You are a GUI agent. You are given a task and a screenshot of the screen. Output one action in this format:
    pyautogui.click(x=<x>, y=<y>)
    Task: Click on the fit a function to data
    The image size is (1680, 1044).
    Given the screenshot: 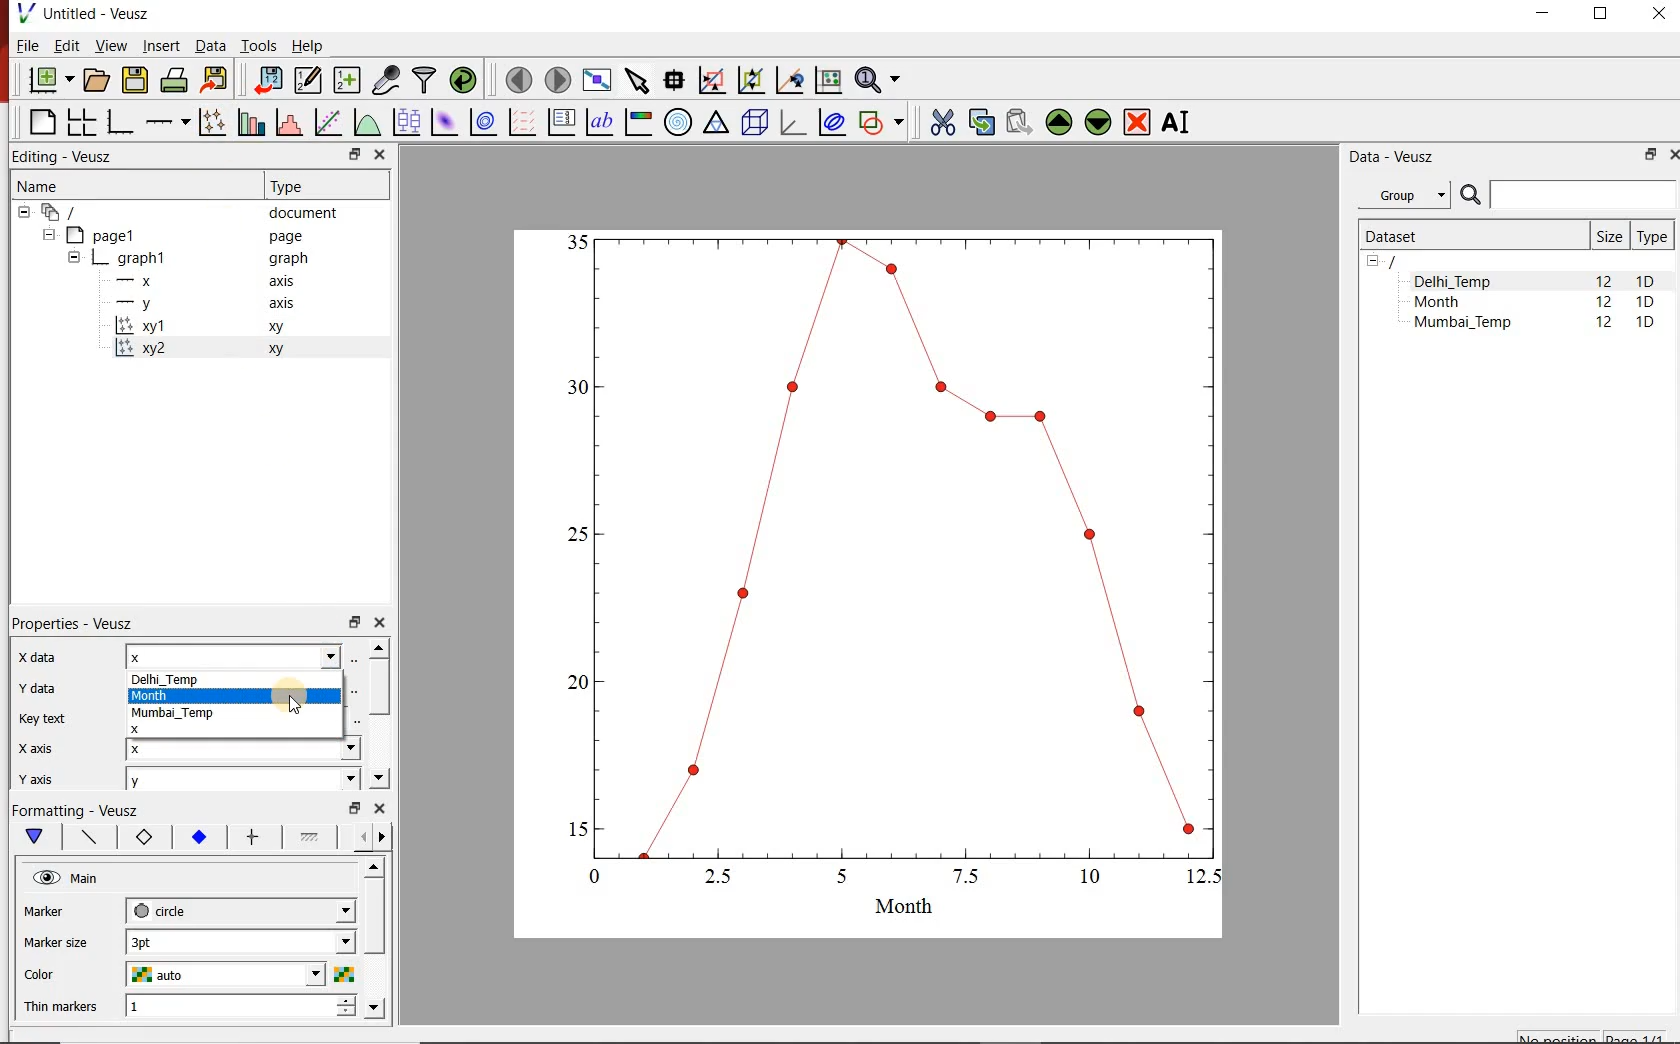 What is the action you would take?
    pyautogui.click(x=327, y=122)
    